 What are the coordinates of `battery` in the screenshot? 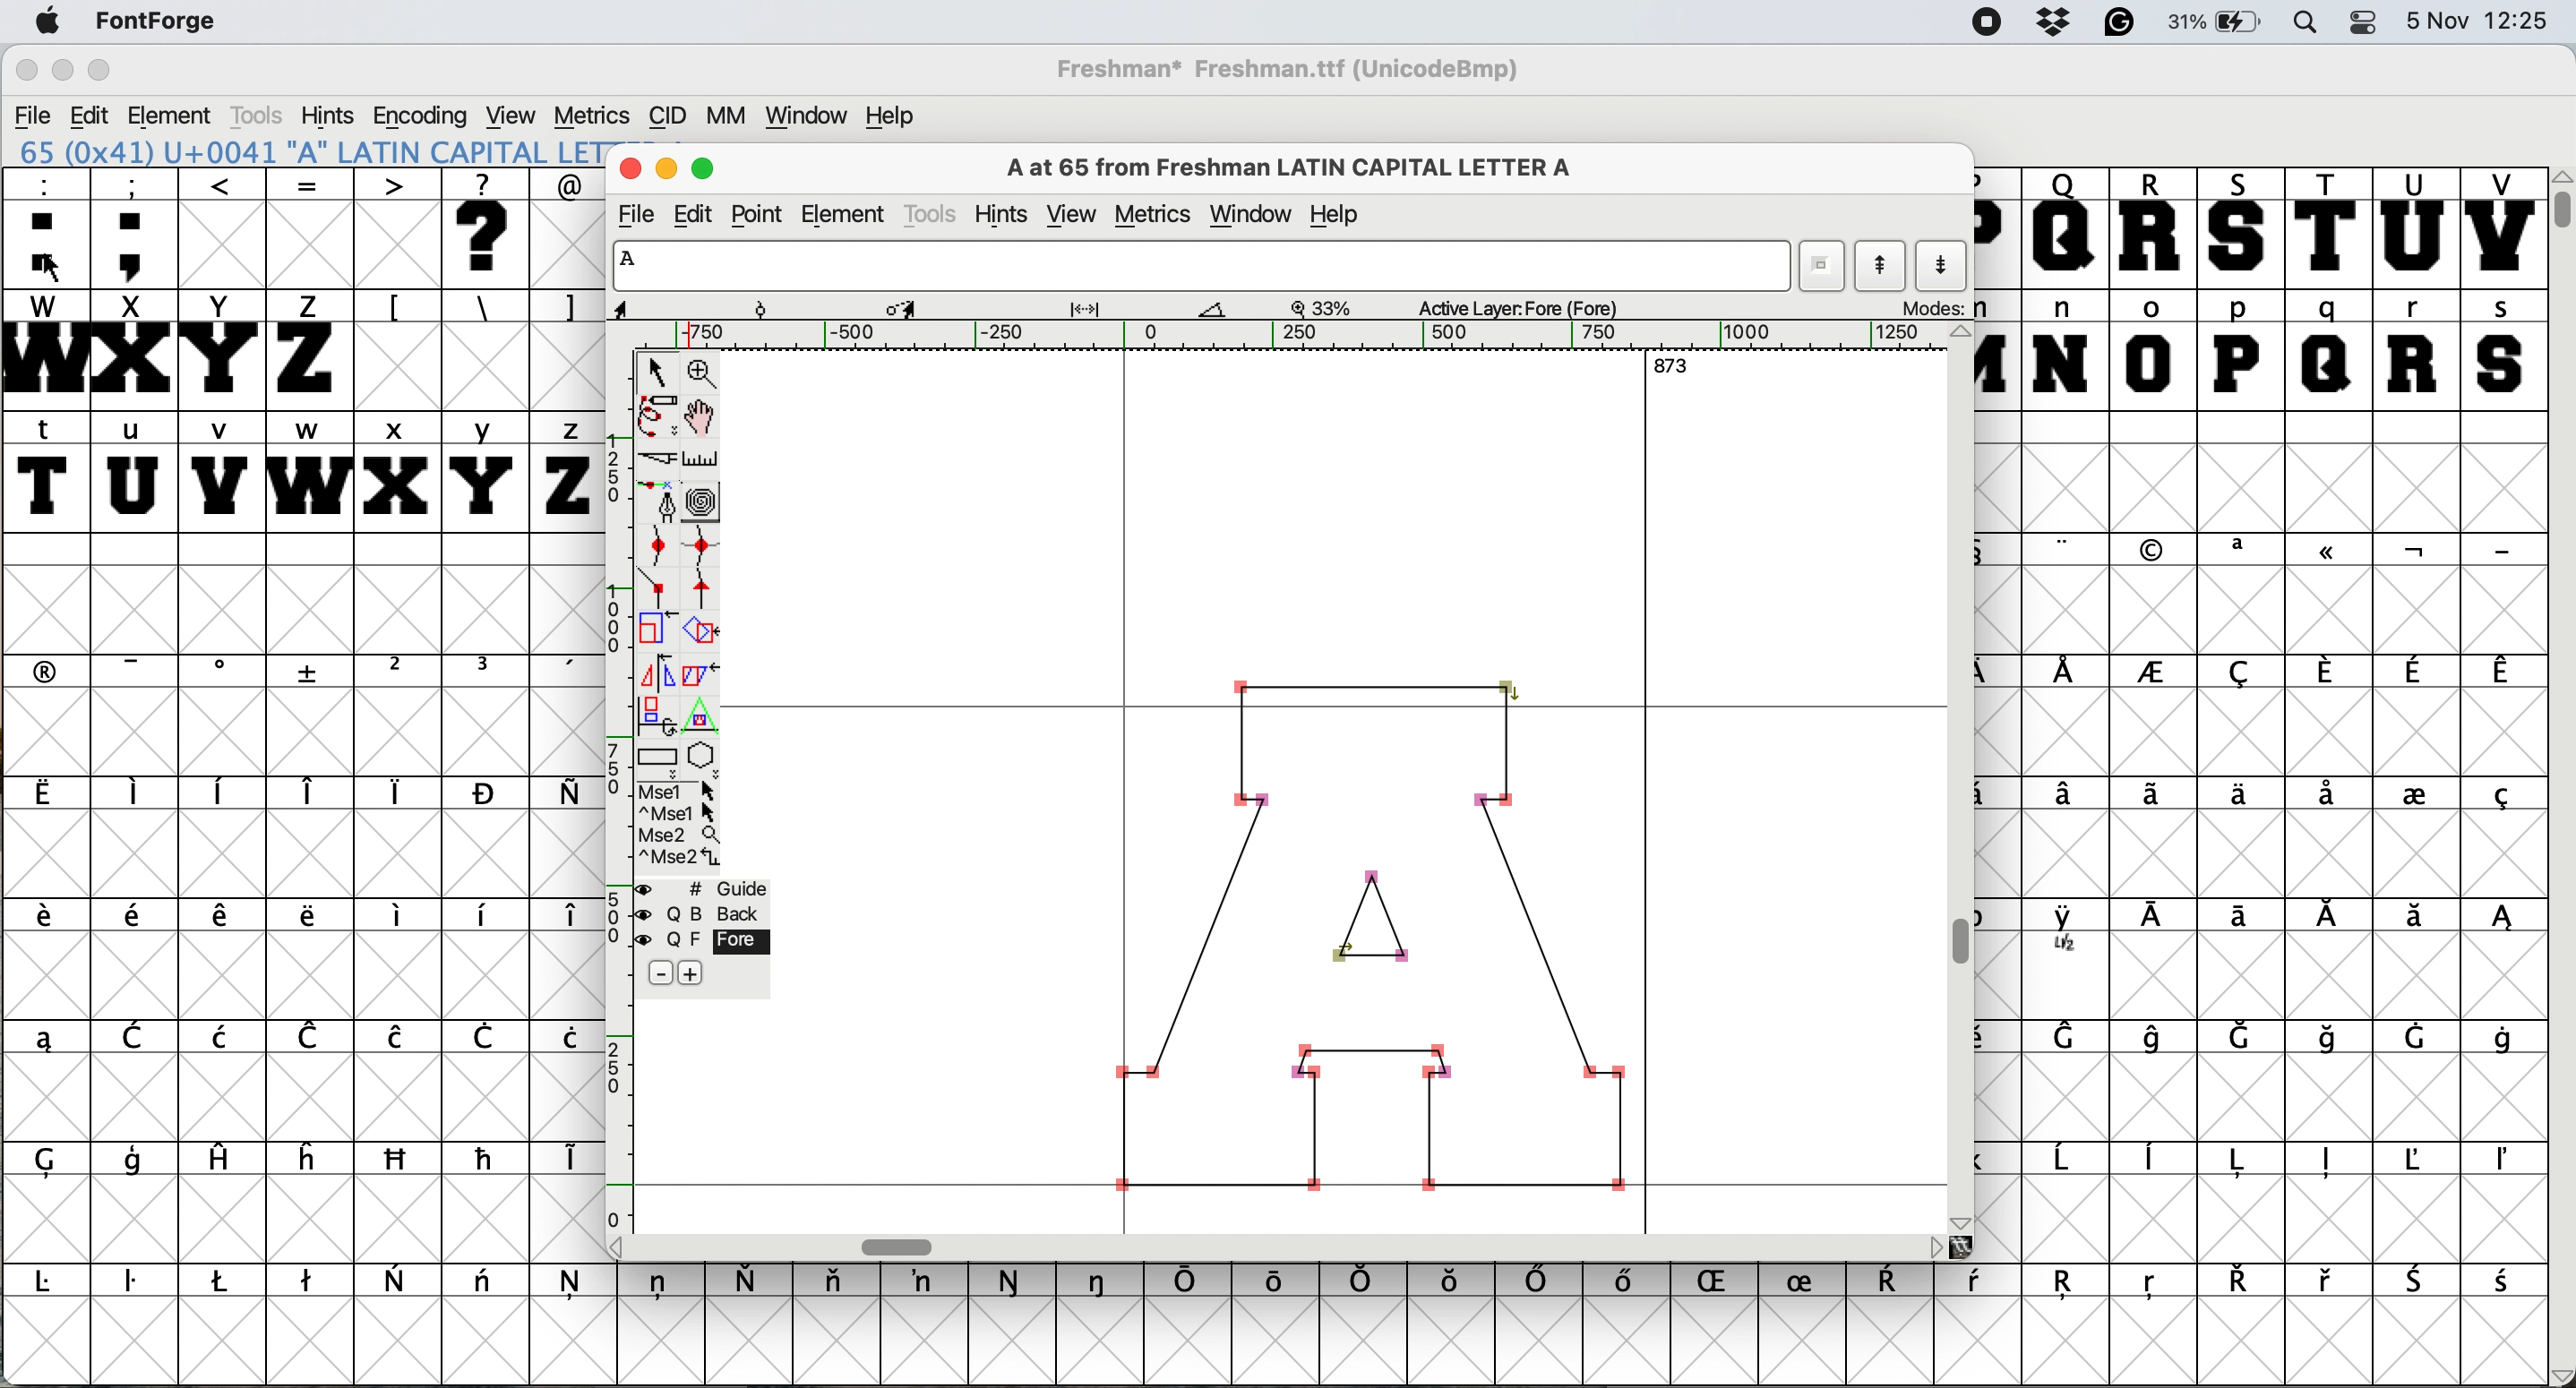 It's located at (2219, 23).